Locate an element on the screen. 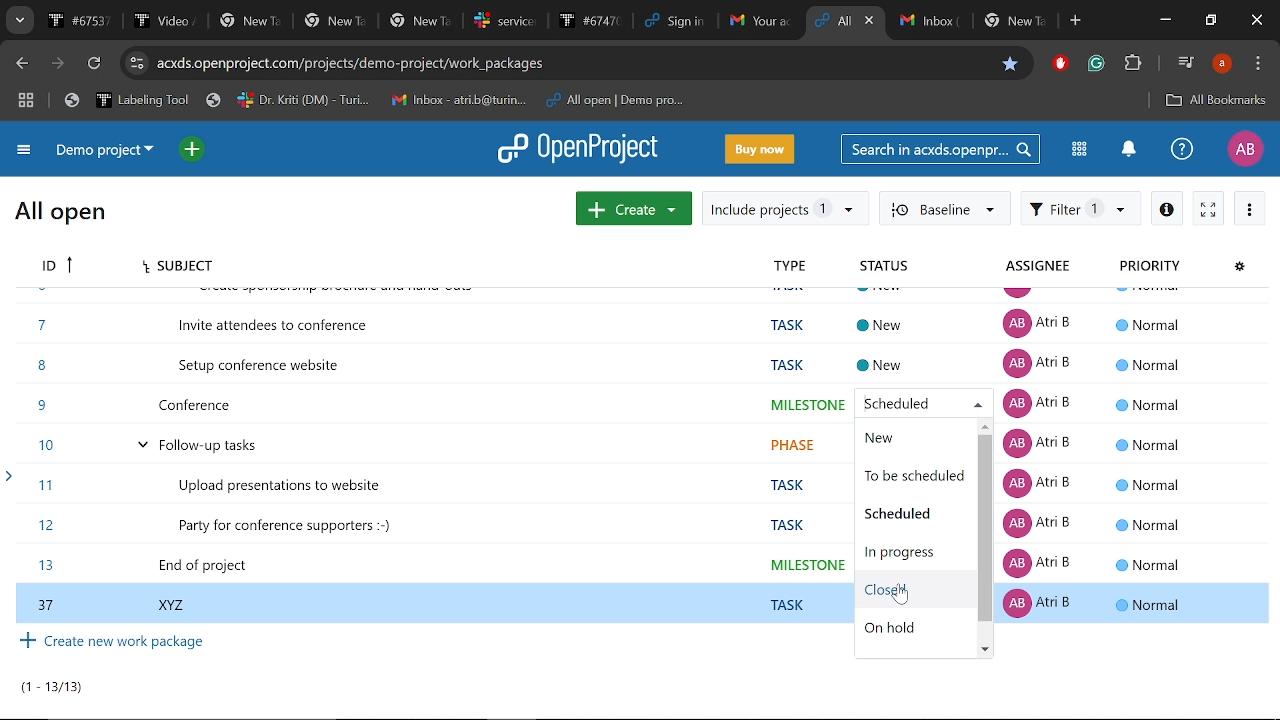 The height and width of the screenshot is (720, 1280). Activaet zen mode is located at coordinates (1208, 208).